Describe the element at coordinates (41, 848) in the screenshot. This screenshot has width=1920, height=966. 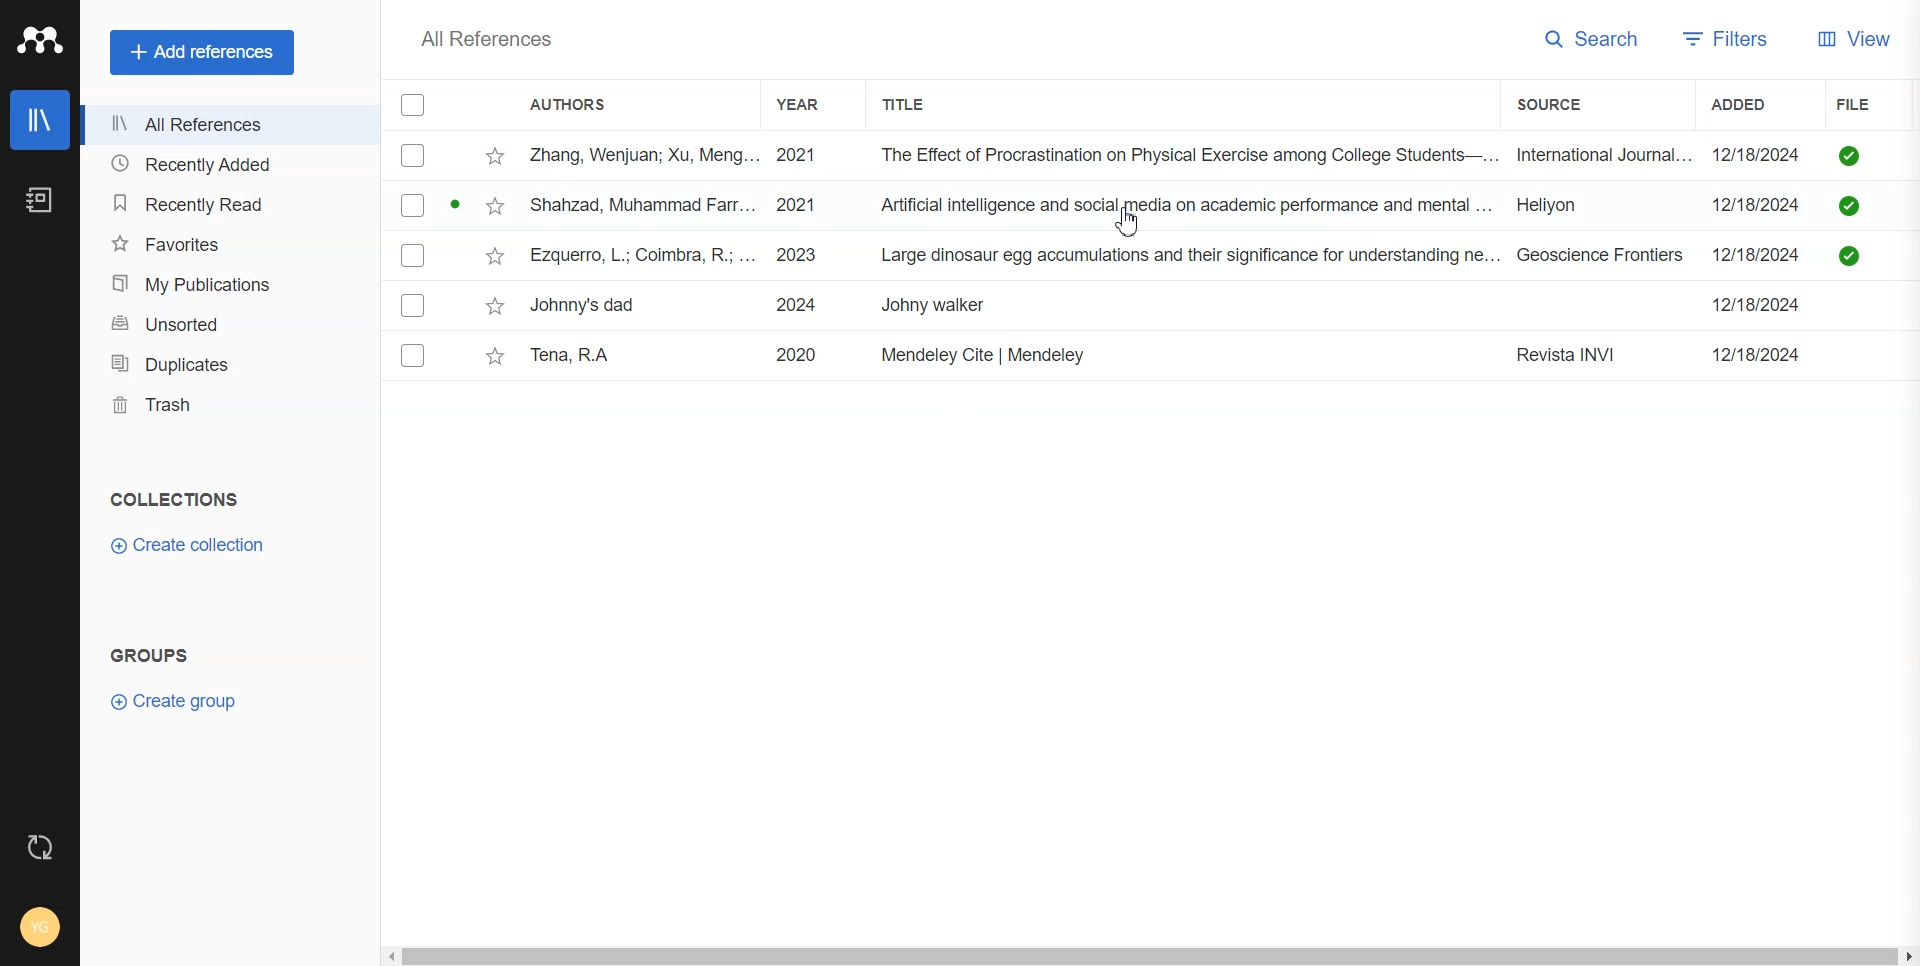
I see `Auto Sync` at that location.